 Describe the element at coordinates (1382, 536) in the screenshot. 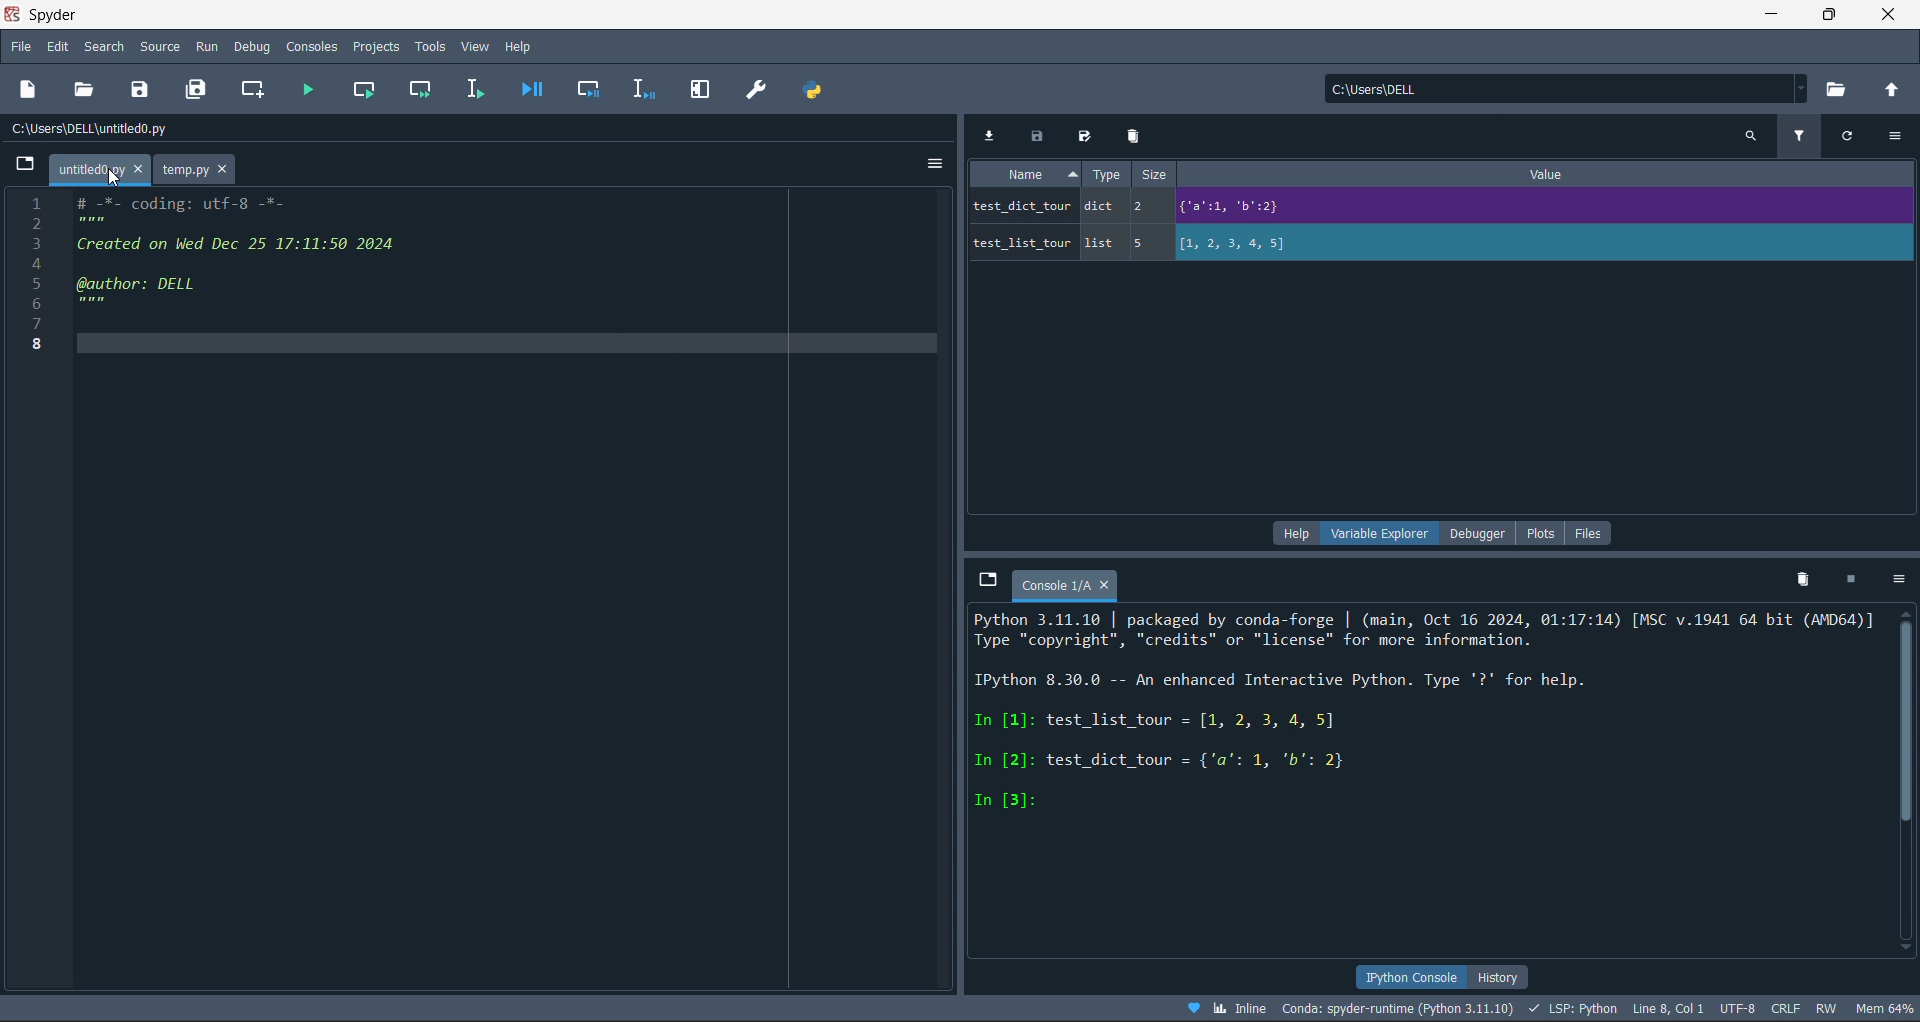

I see `variable explorer pane` at that location.